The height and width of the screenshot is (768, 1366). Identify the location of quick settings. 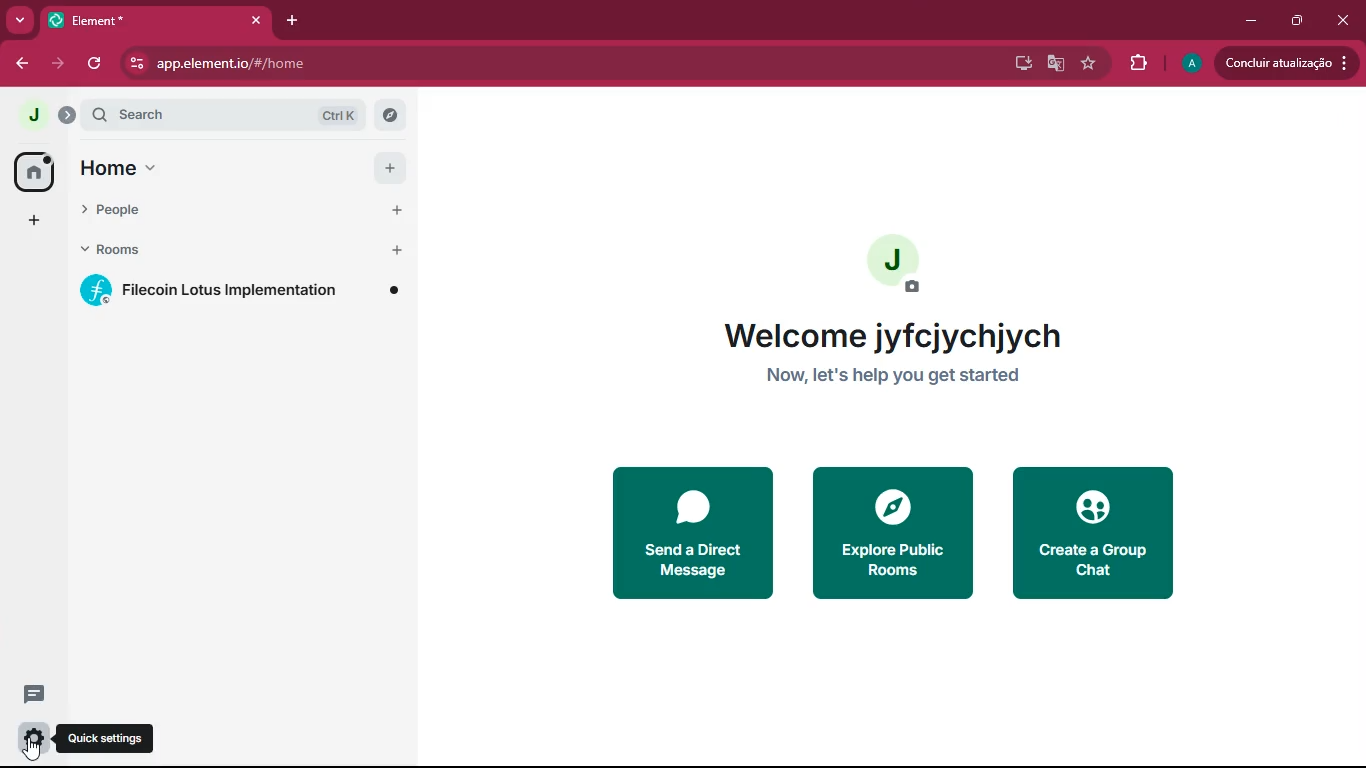
(105, 739).